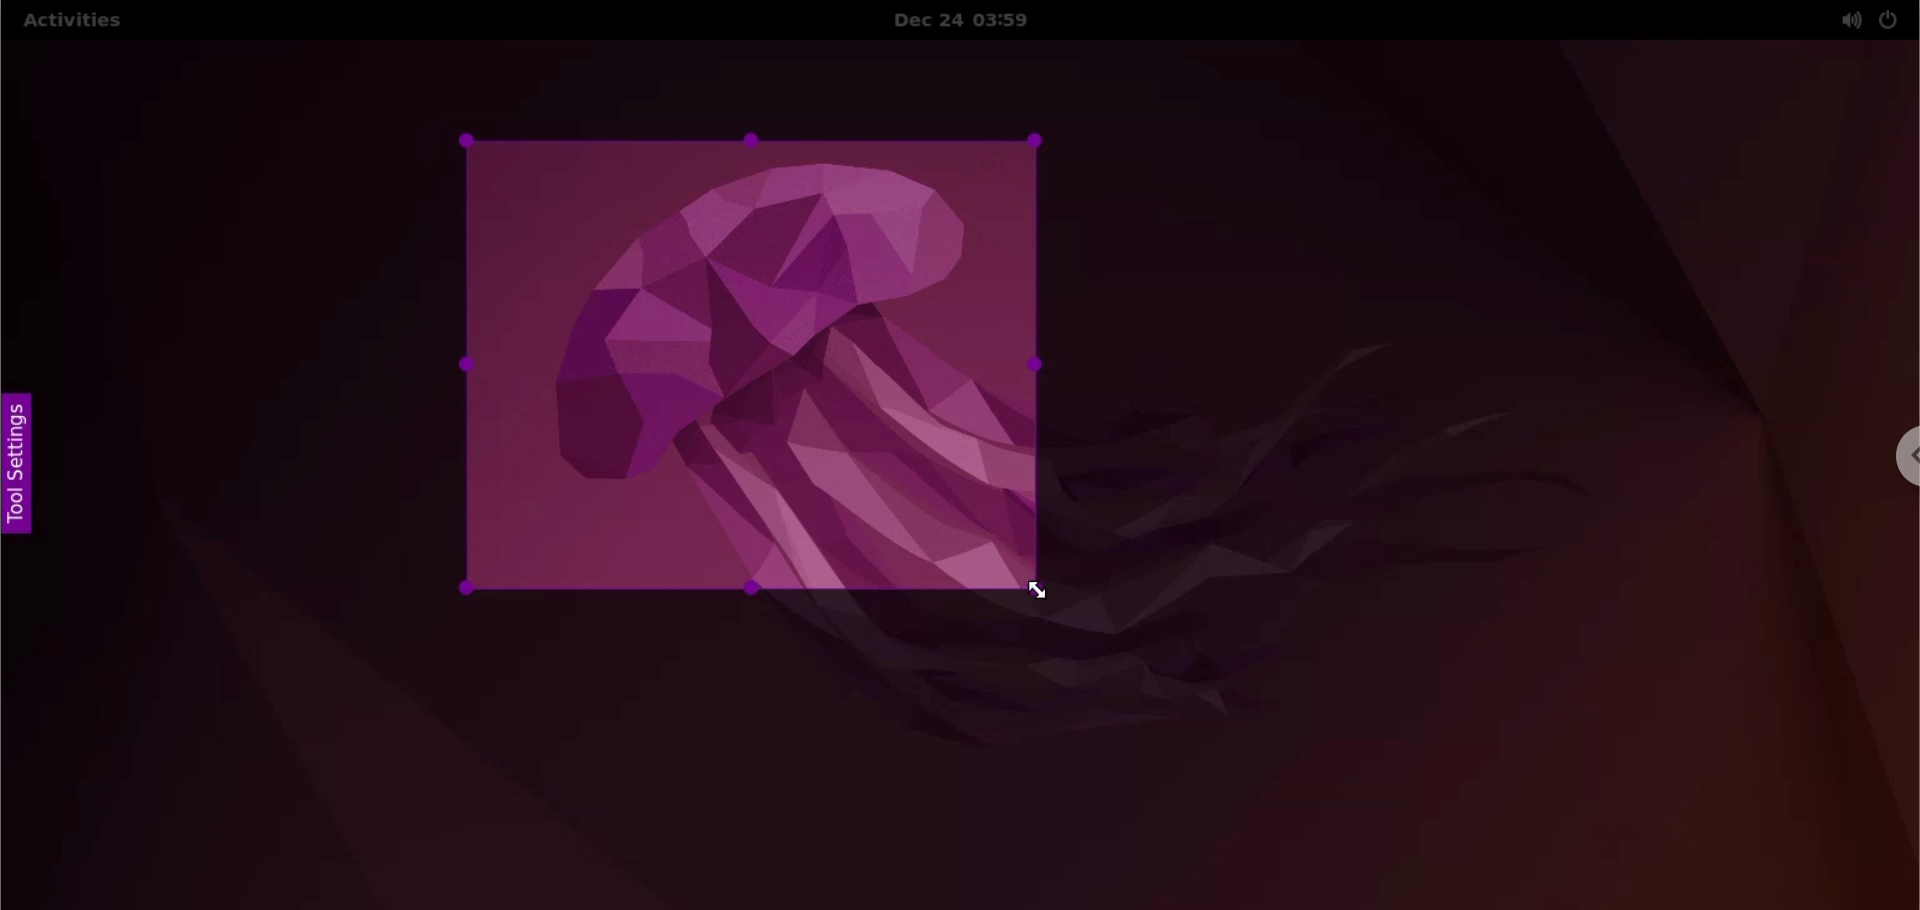 The height and width of the screenshot is (910, 1920). I want to click on sound options , so click(1847, 21).